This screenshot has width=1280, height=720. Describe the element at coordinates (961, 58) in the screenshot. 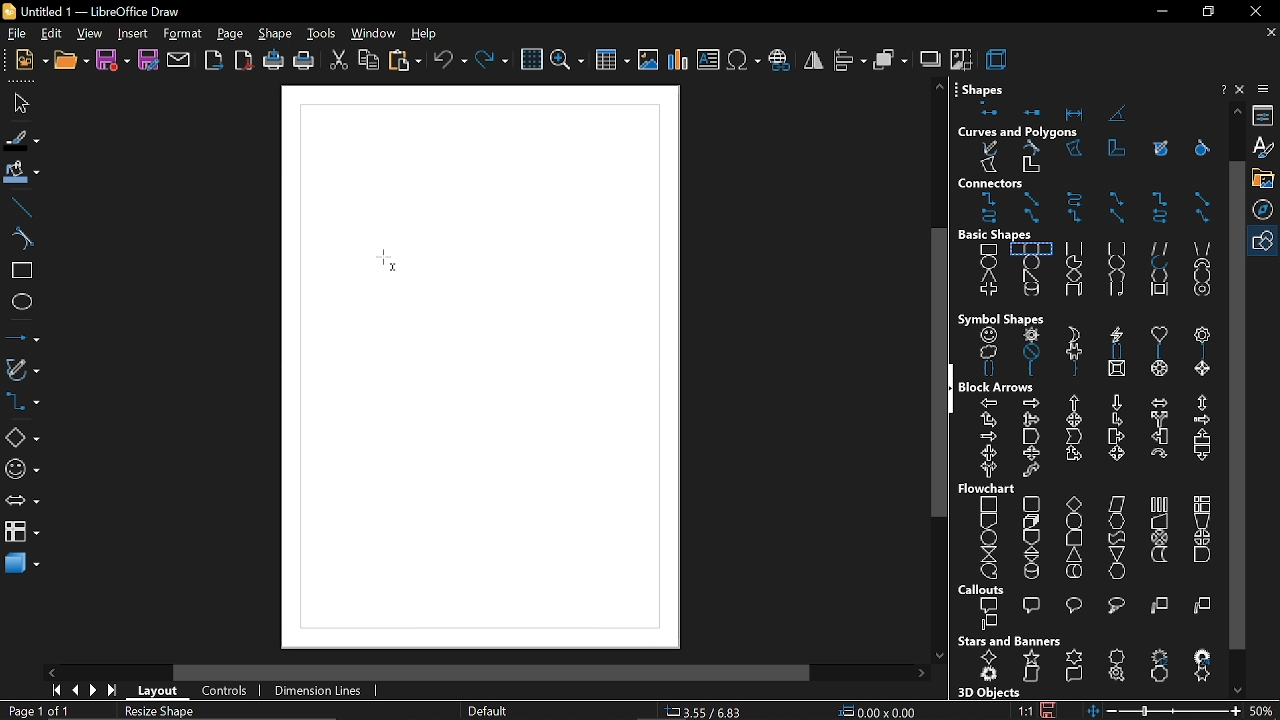

I see `crop` at that location.